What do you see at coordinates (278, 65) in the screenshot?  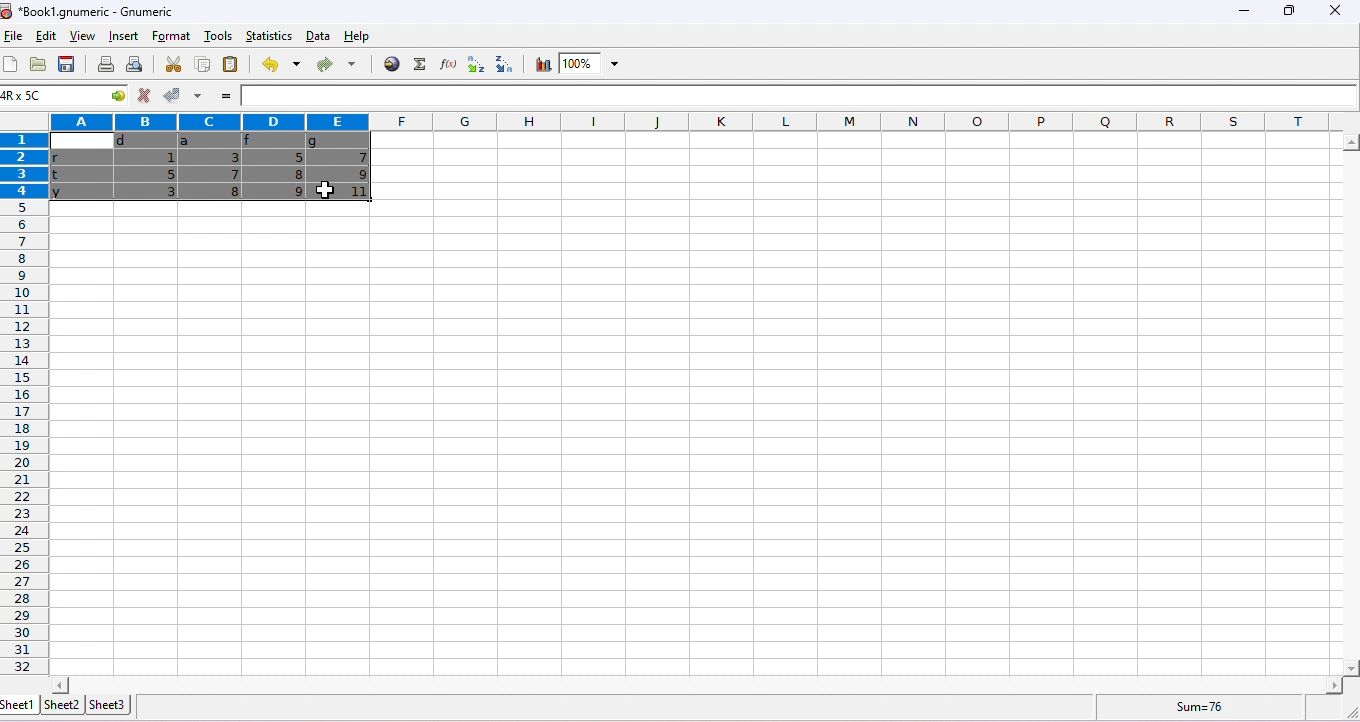 I see `undo` at bounding box center [278, 65].